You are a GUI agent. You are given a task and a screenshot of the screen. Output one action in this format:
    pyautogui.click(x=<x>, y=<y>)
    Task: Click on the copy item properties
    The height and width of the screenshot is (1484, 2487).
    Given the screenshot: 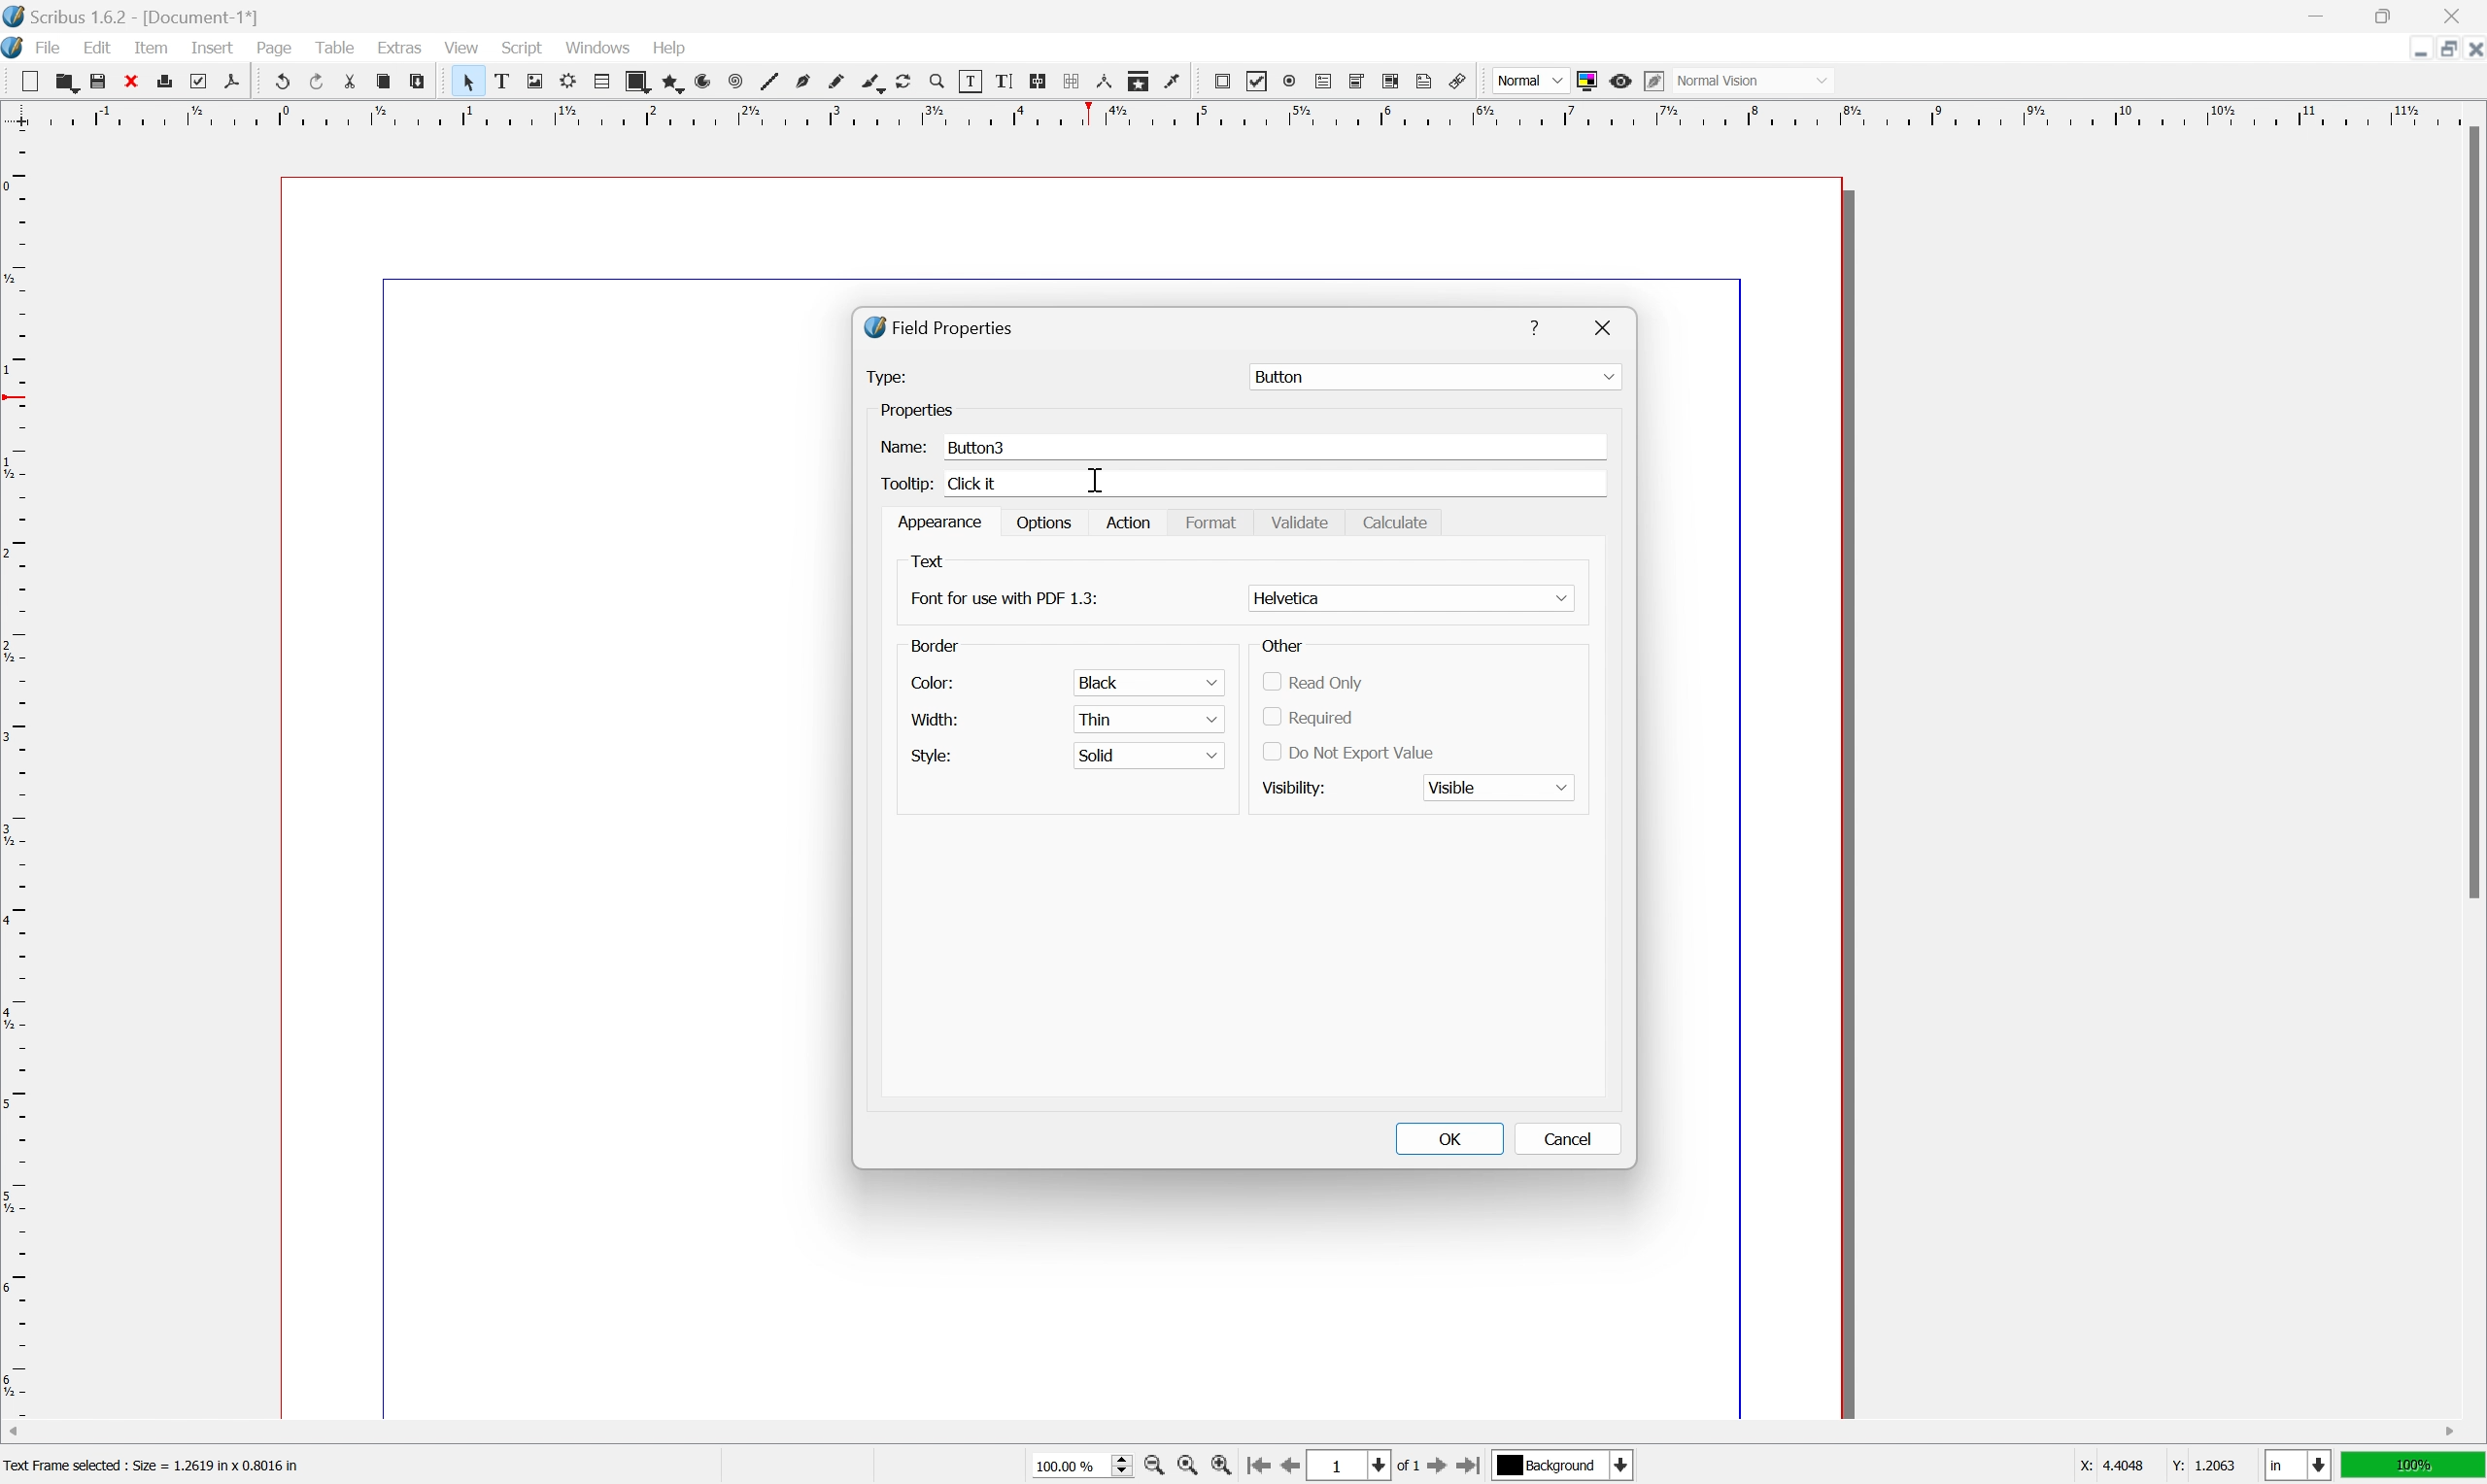 What is the action you would take?
    pyautogui.click(x=1140, y=82)
    